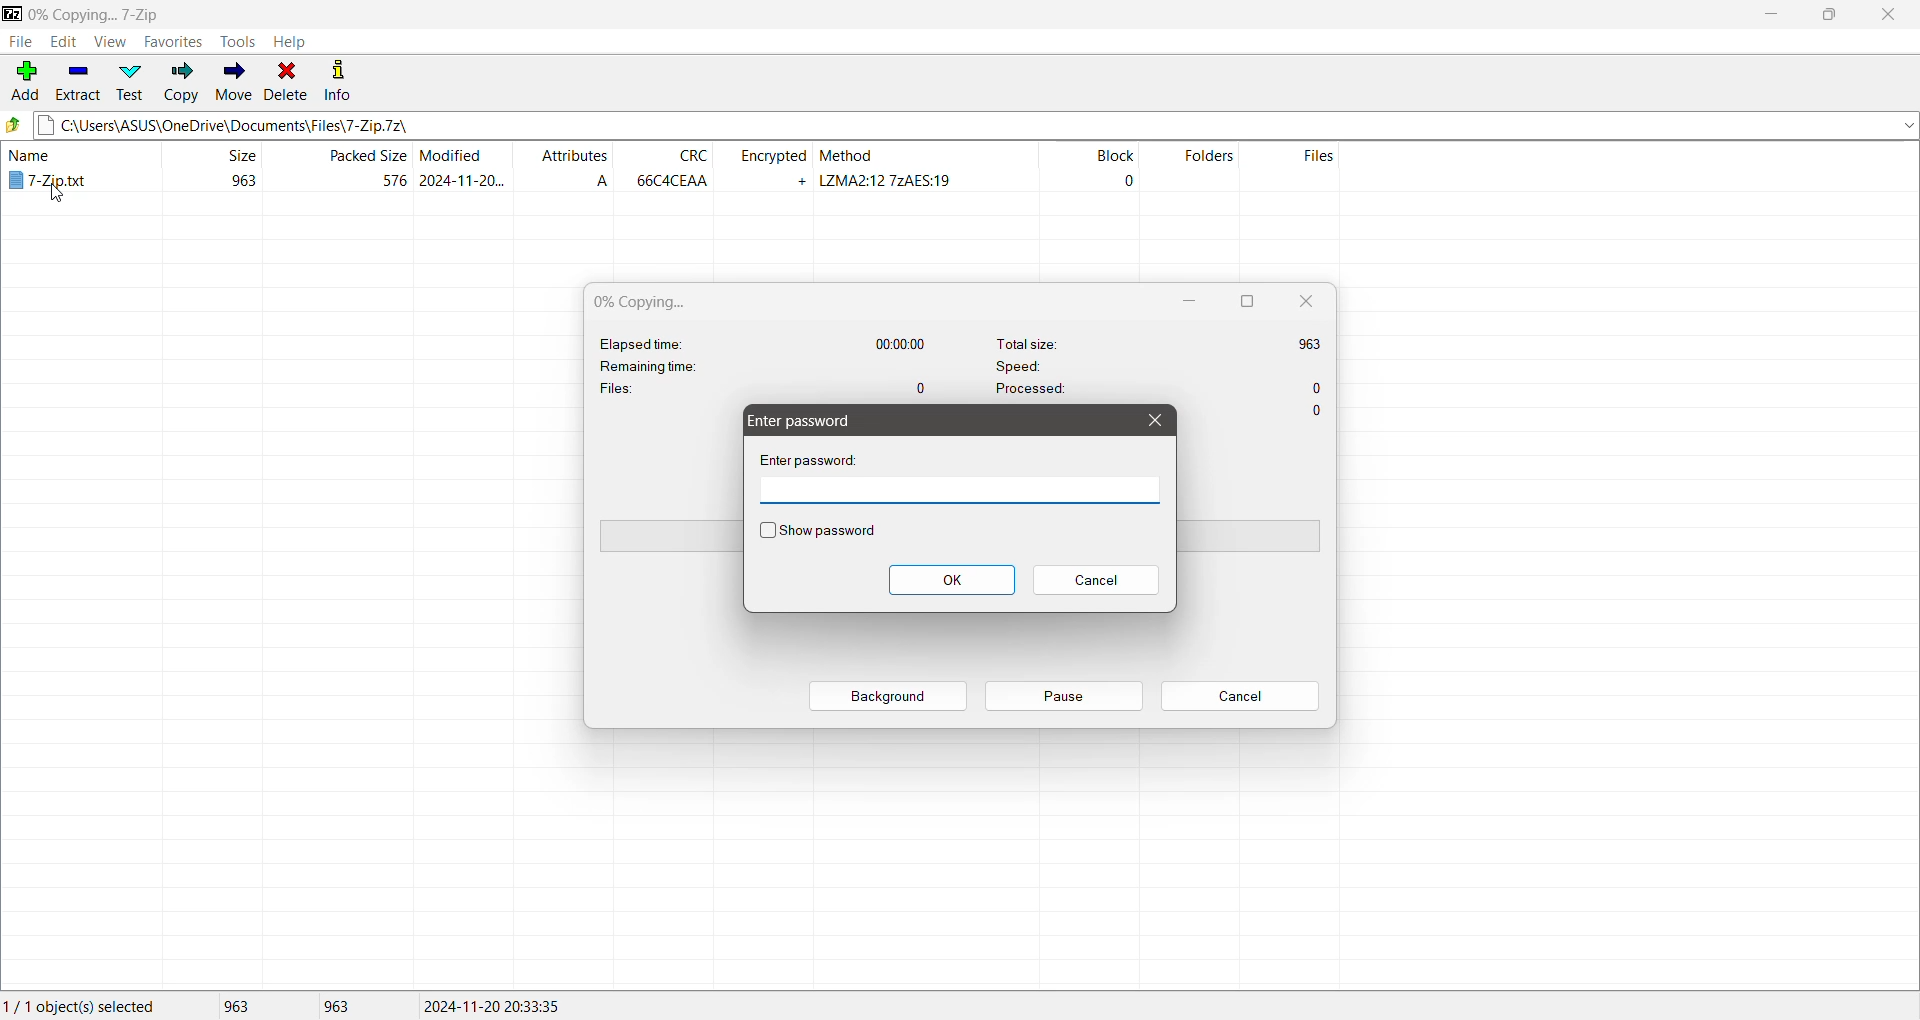 The height and width of the screenshot is (1020, 1920). What do you see at coordinates (18, 42) in the screenshot?
I see `File` at bounding box center [18, 42].